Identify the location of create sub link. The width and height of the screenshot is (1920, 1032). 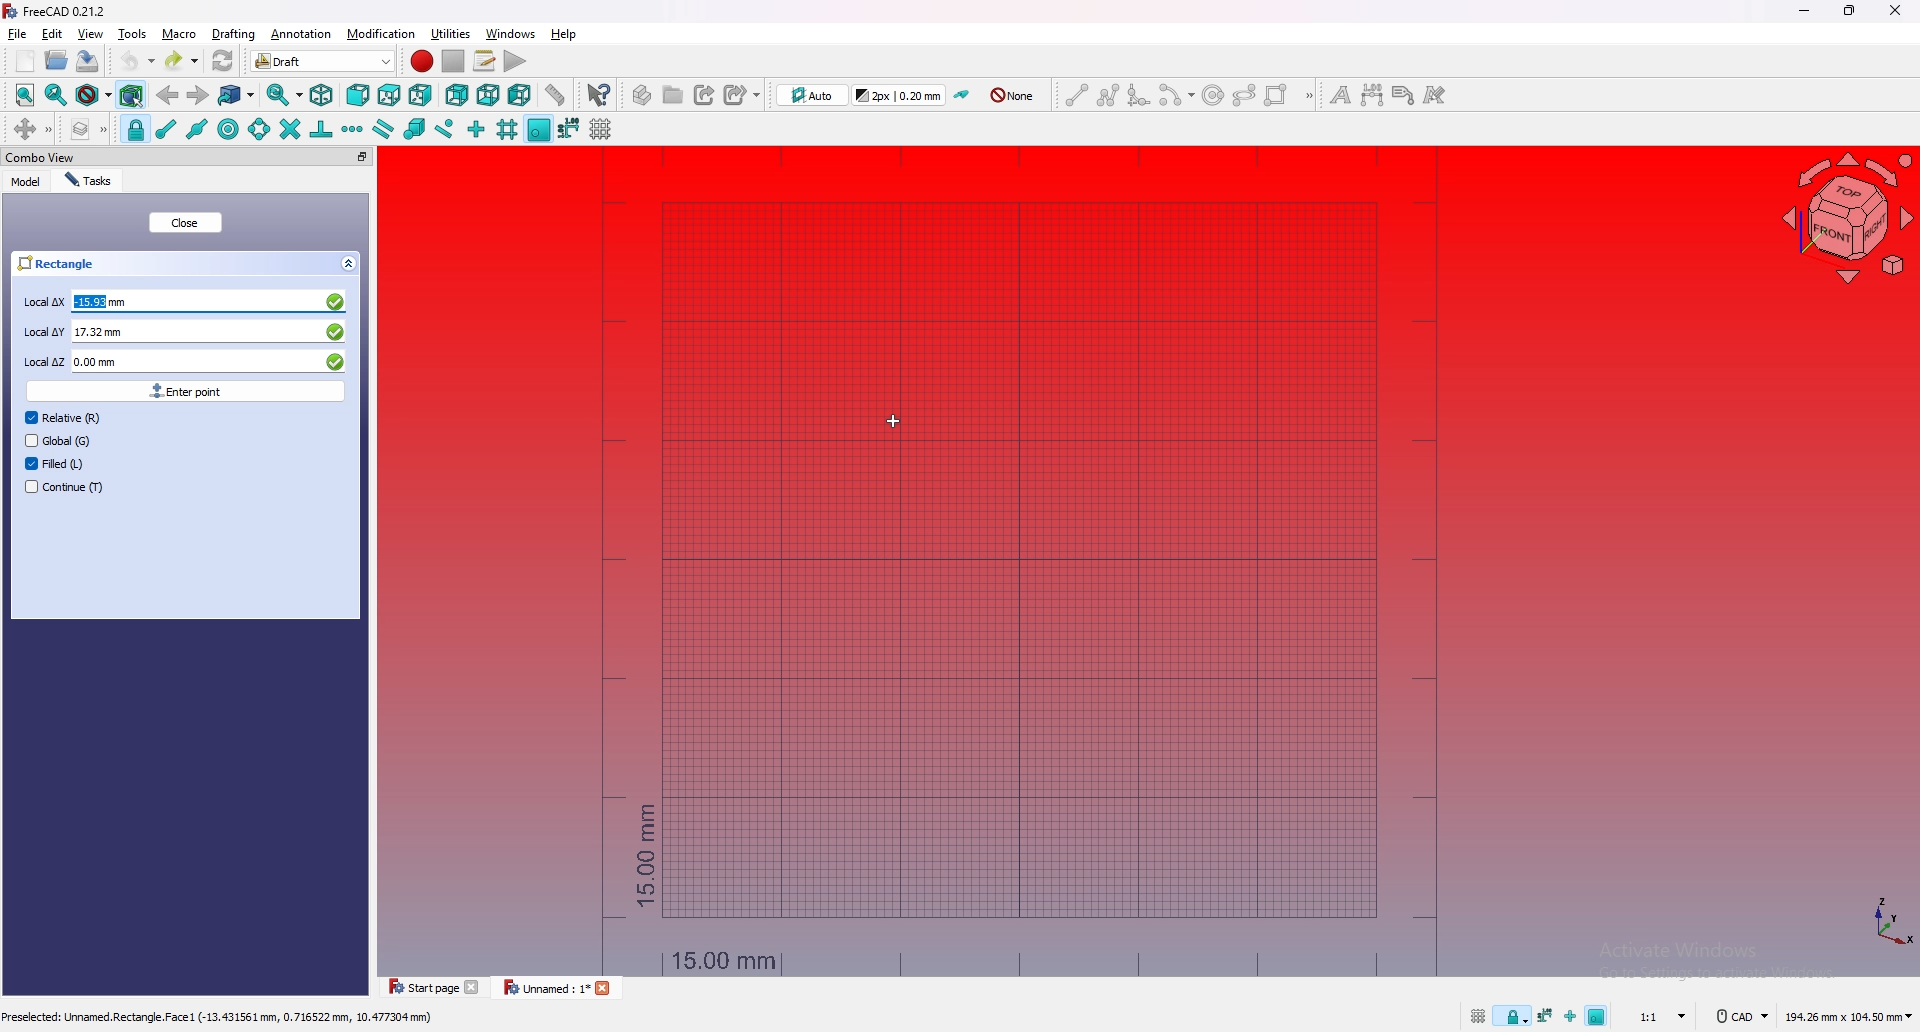
(741, 94).